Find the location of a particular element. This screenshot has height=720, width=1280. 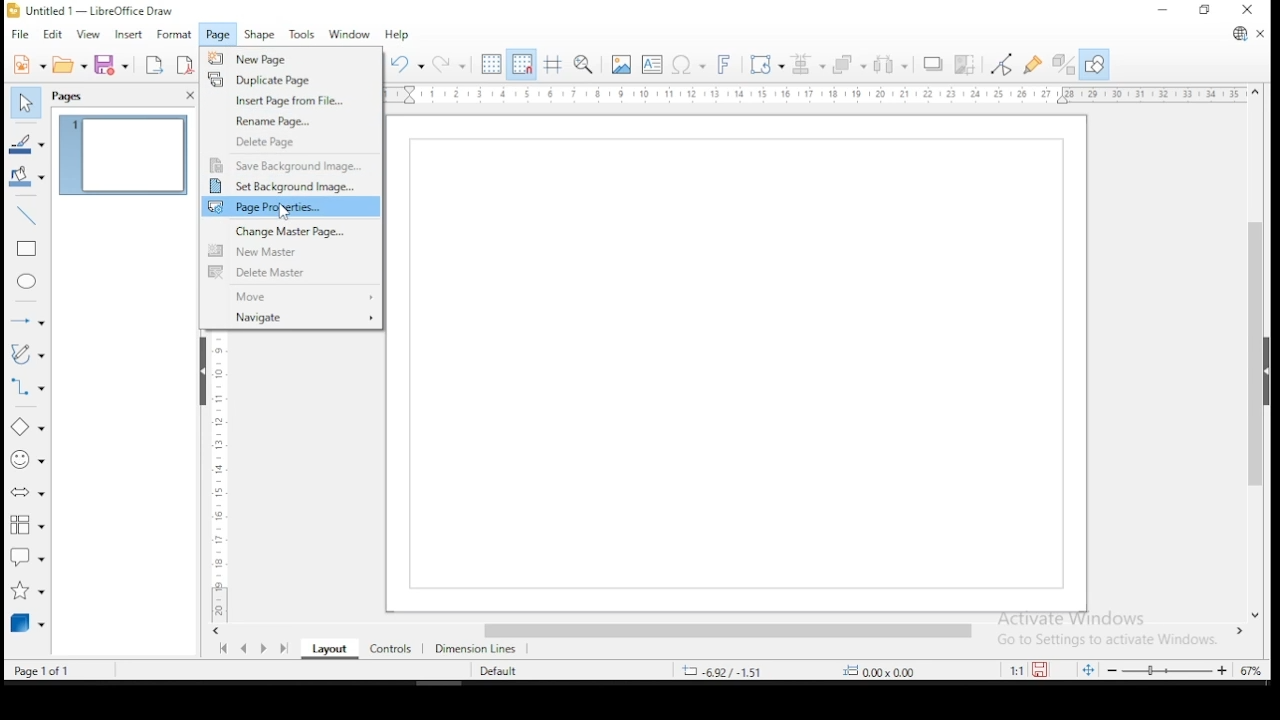

insert fontwork text is located at coordinates (727, 66).